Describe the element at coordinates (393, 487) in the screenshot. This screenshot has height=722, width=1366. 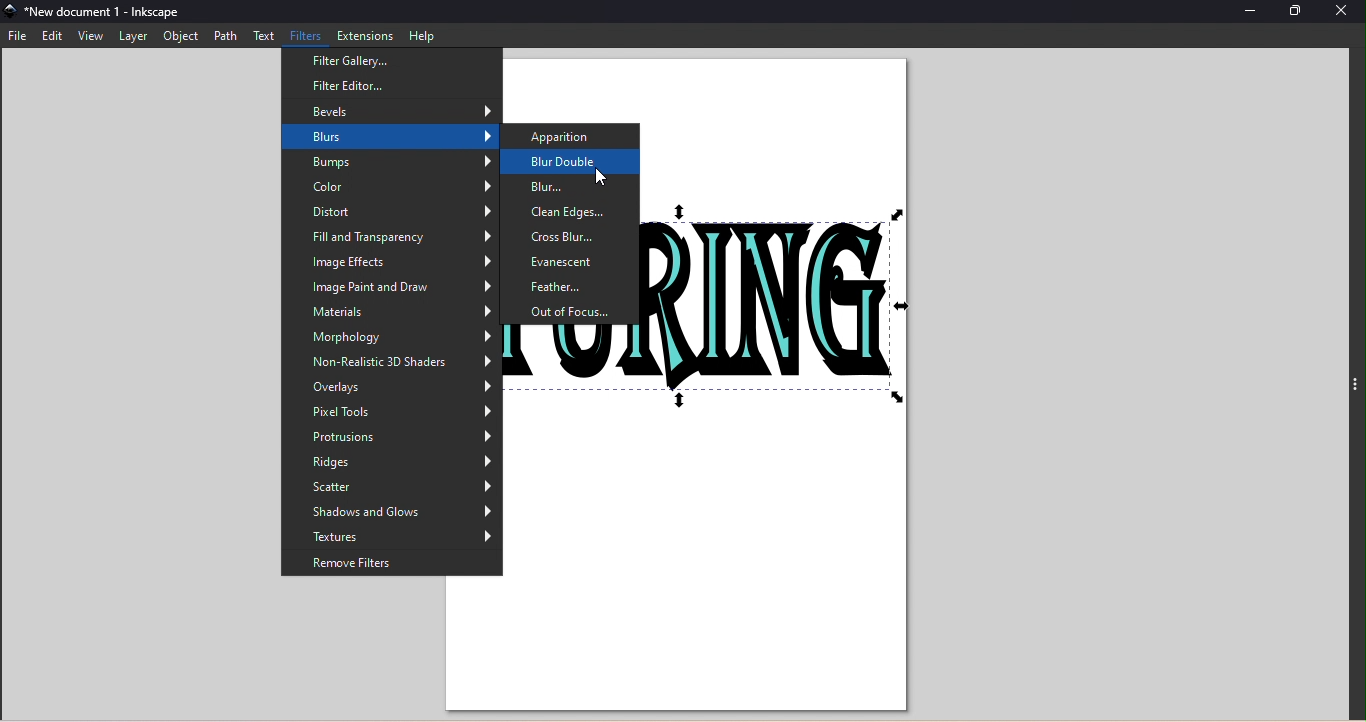
I see `Scatter` at that location.